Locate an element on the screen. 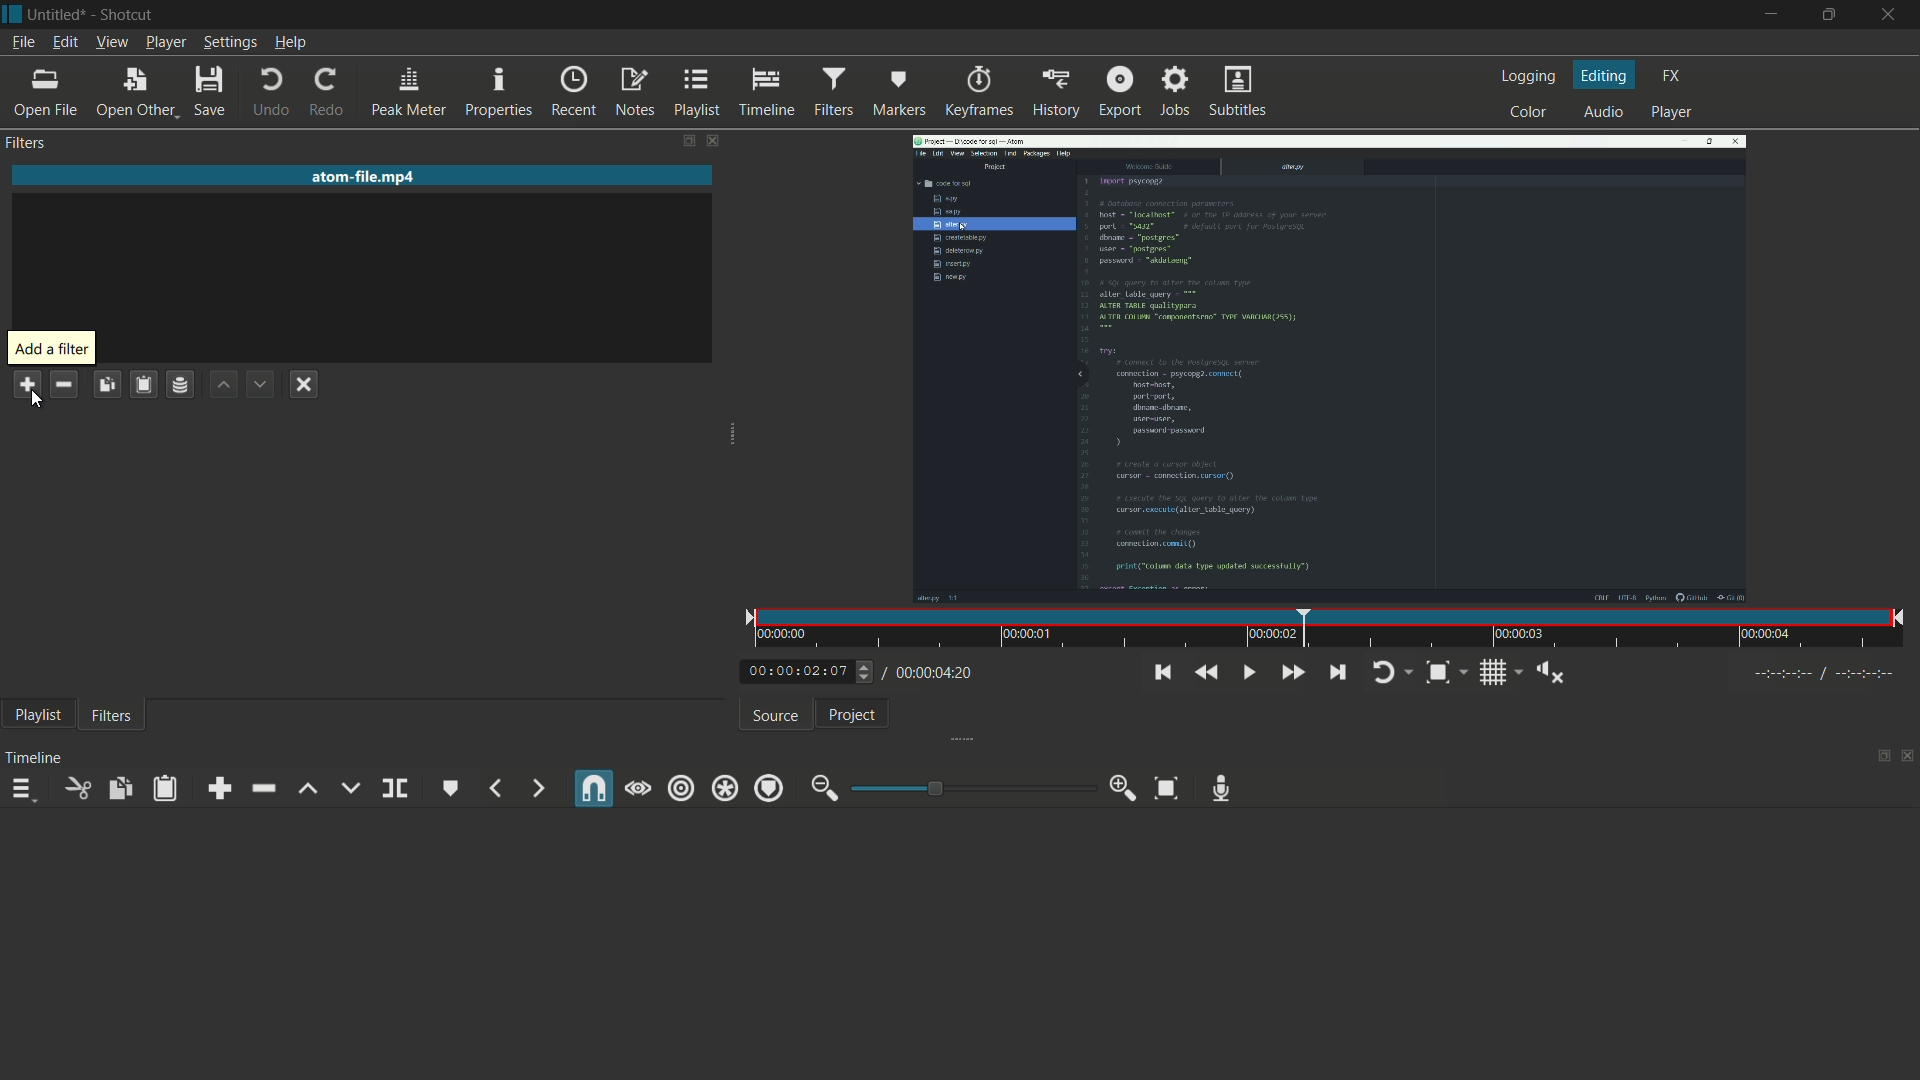 The width and height of the screenshot is (1920, 1080). redo is located at coordinates (325, 93).